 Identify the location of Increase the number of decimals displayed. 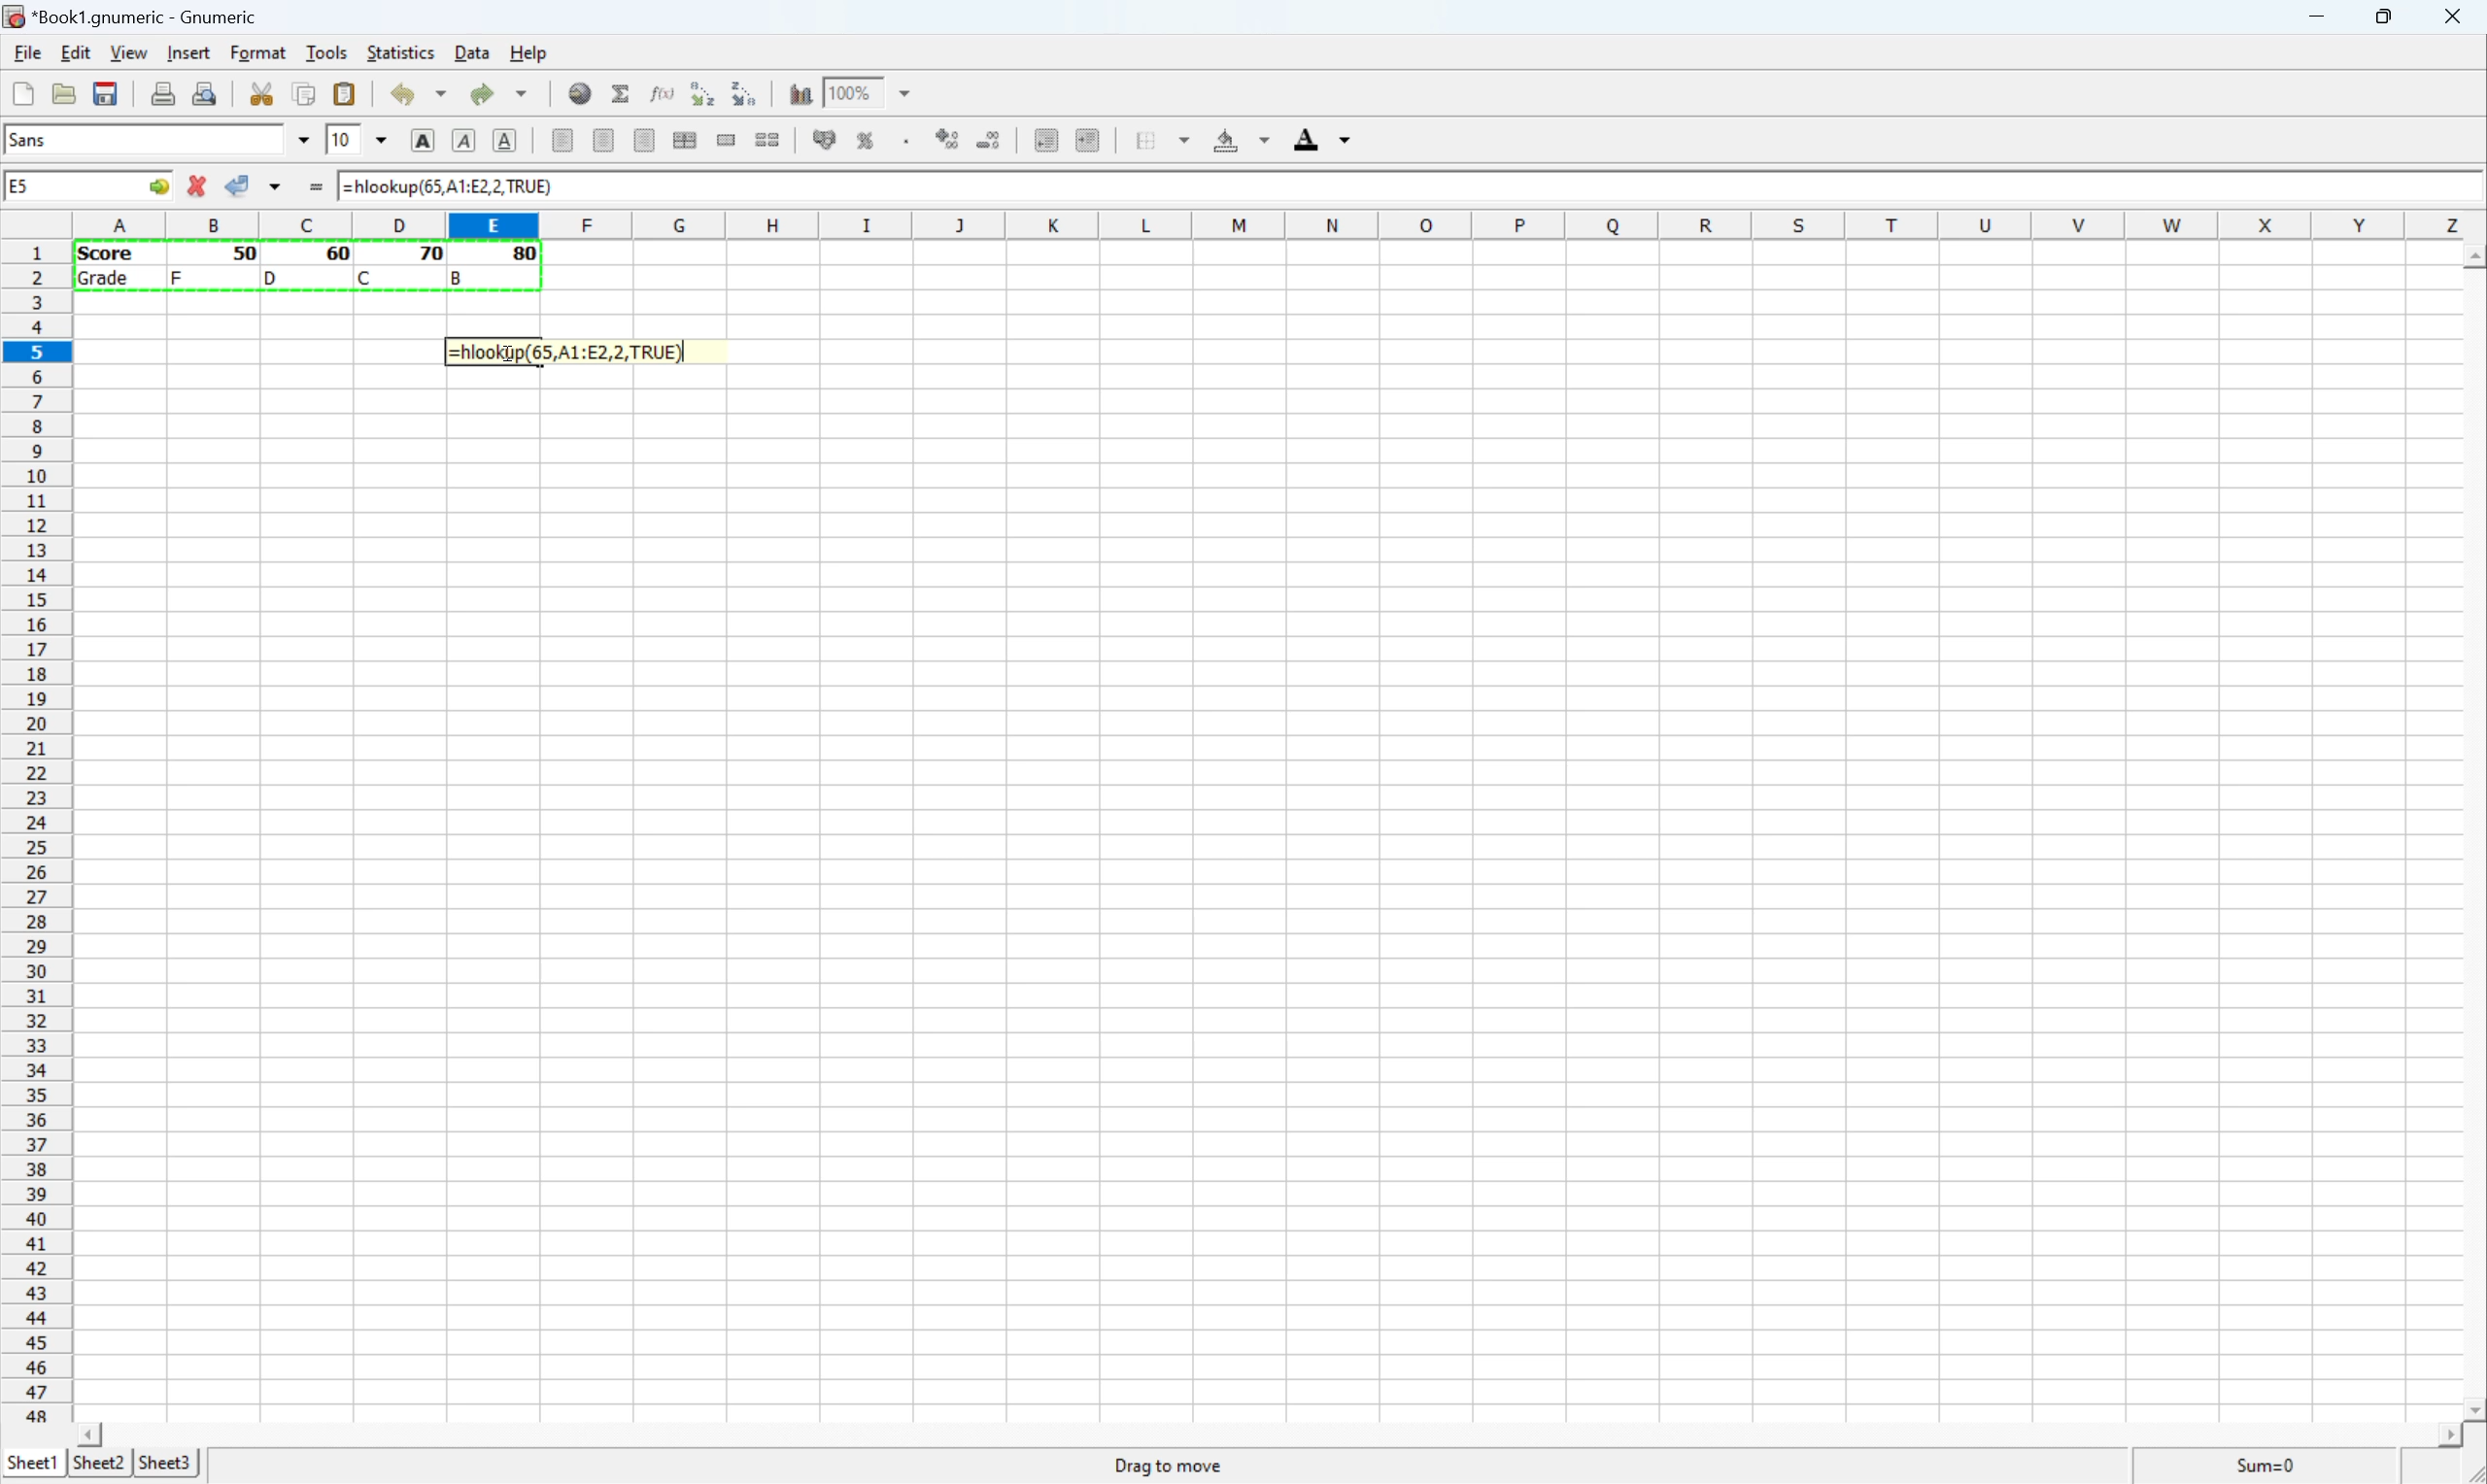
(949, 138).